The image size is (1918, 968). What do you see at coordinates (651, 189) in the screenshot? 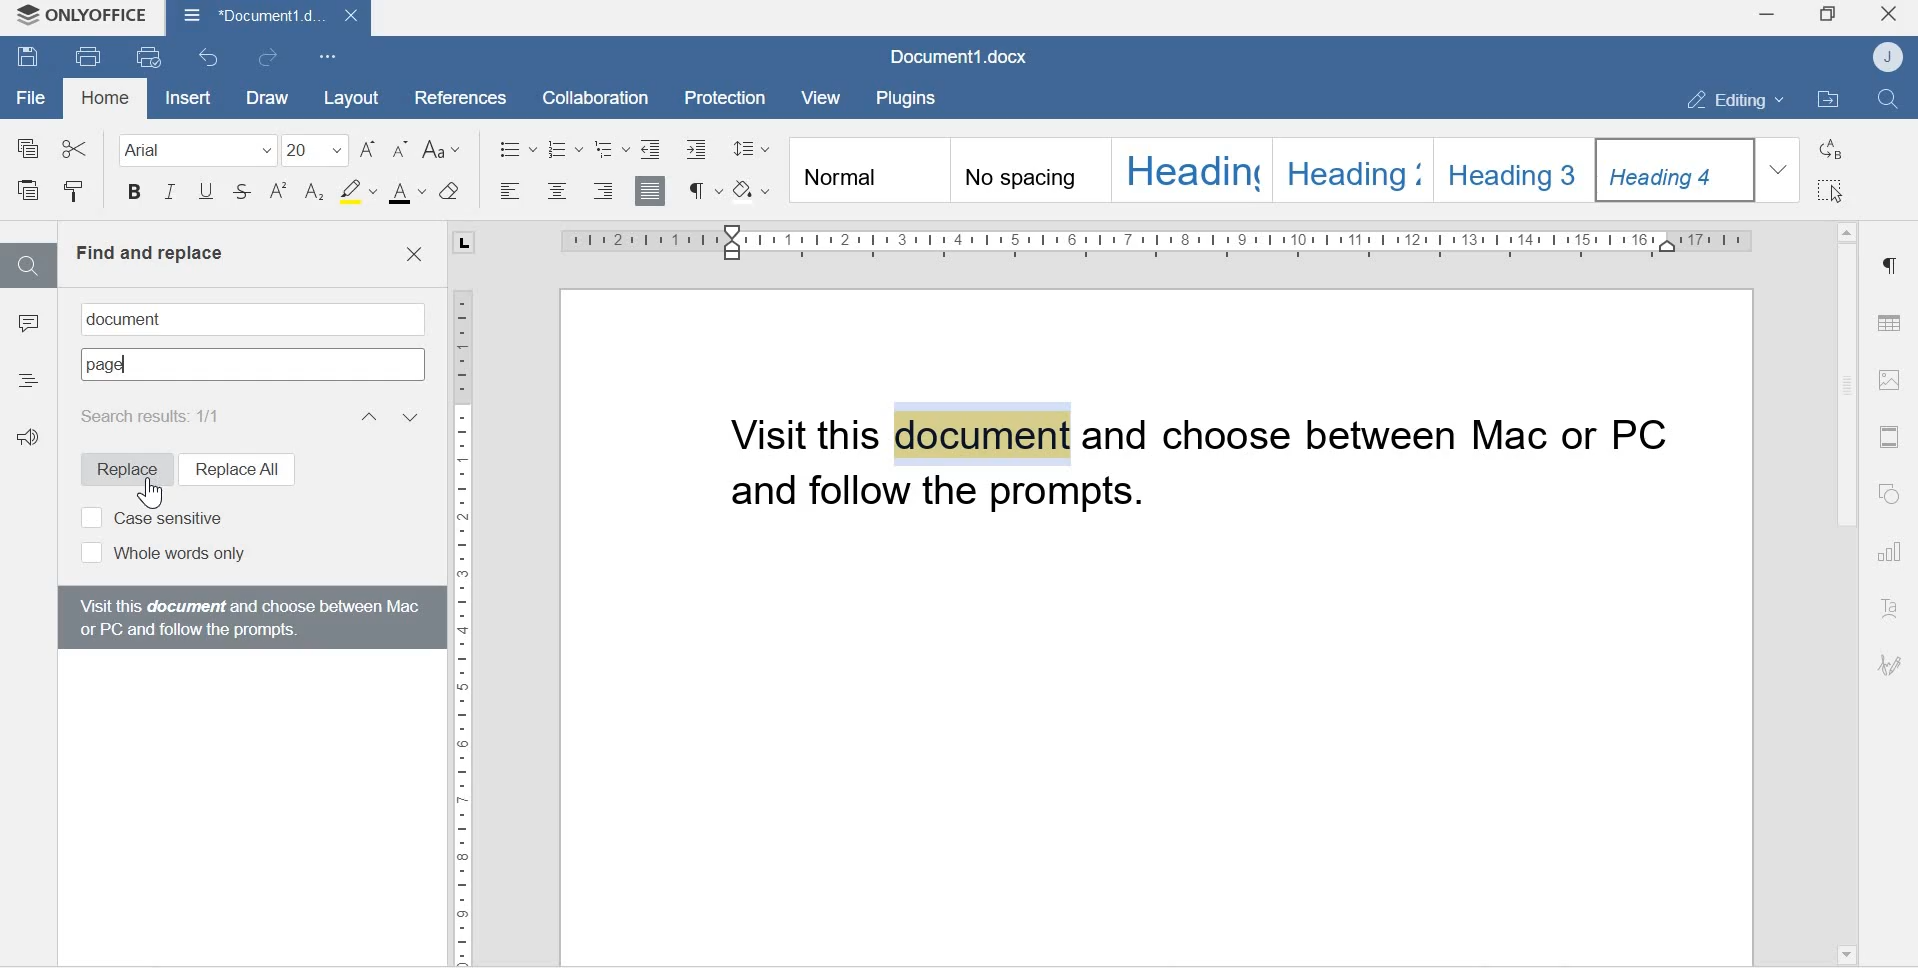
I see `Justified` at bounding box center [651, 189].